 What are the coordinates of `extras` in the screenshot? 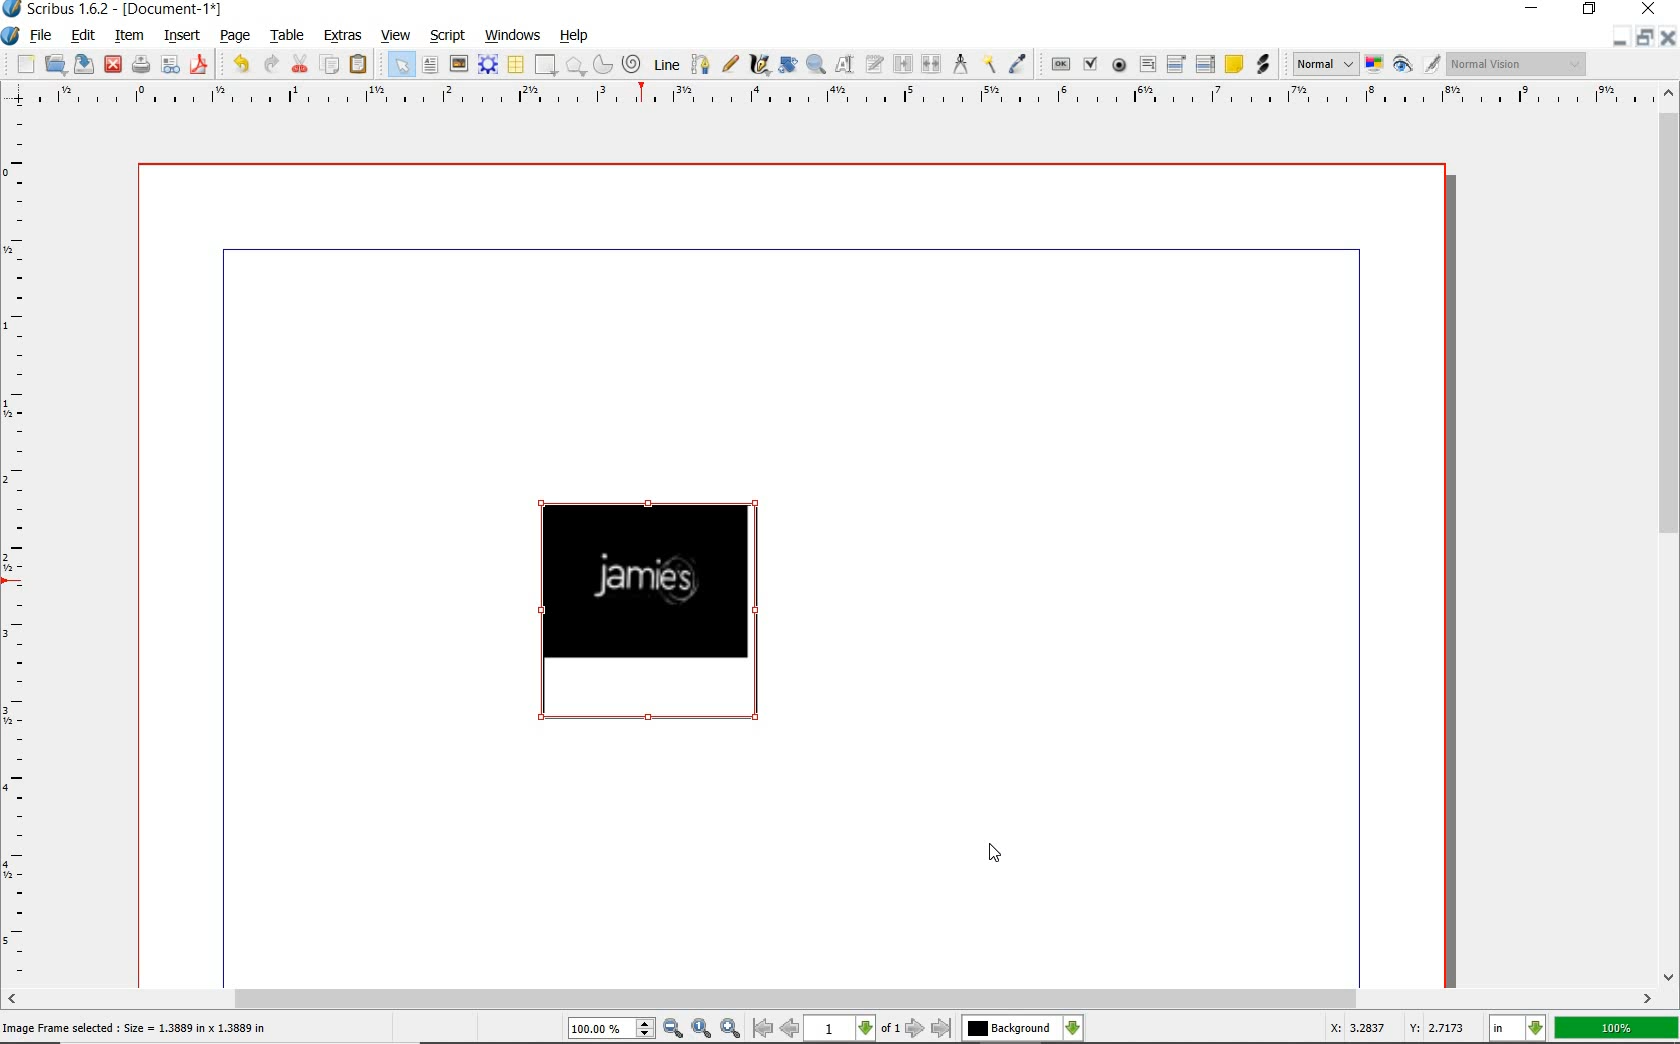 It's located at (343, 34).